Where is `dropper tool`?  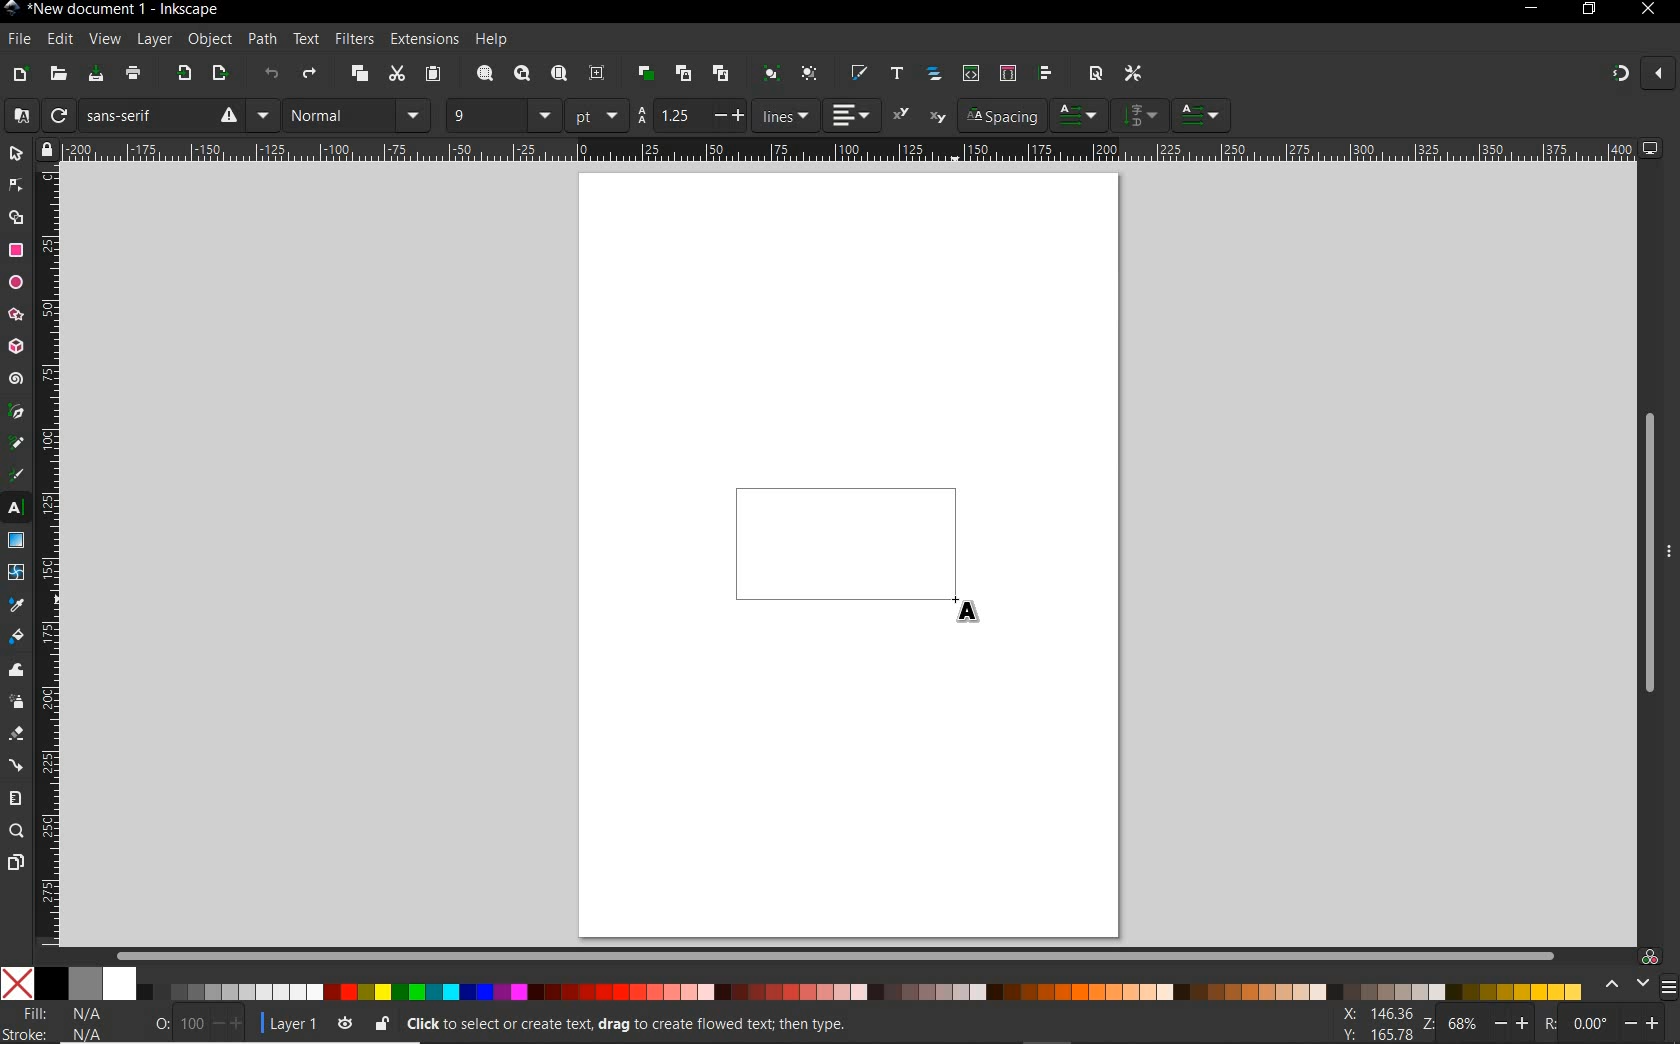
dropper tool is located at coordinates (17, 606).